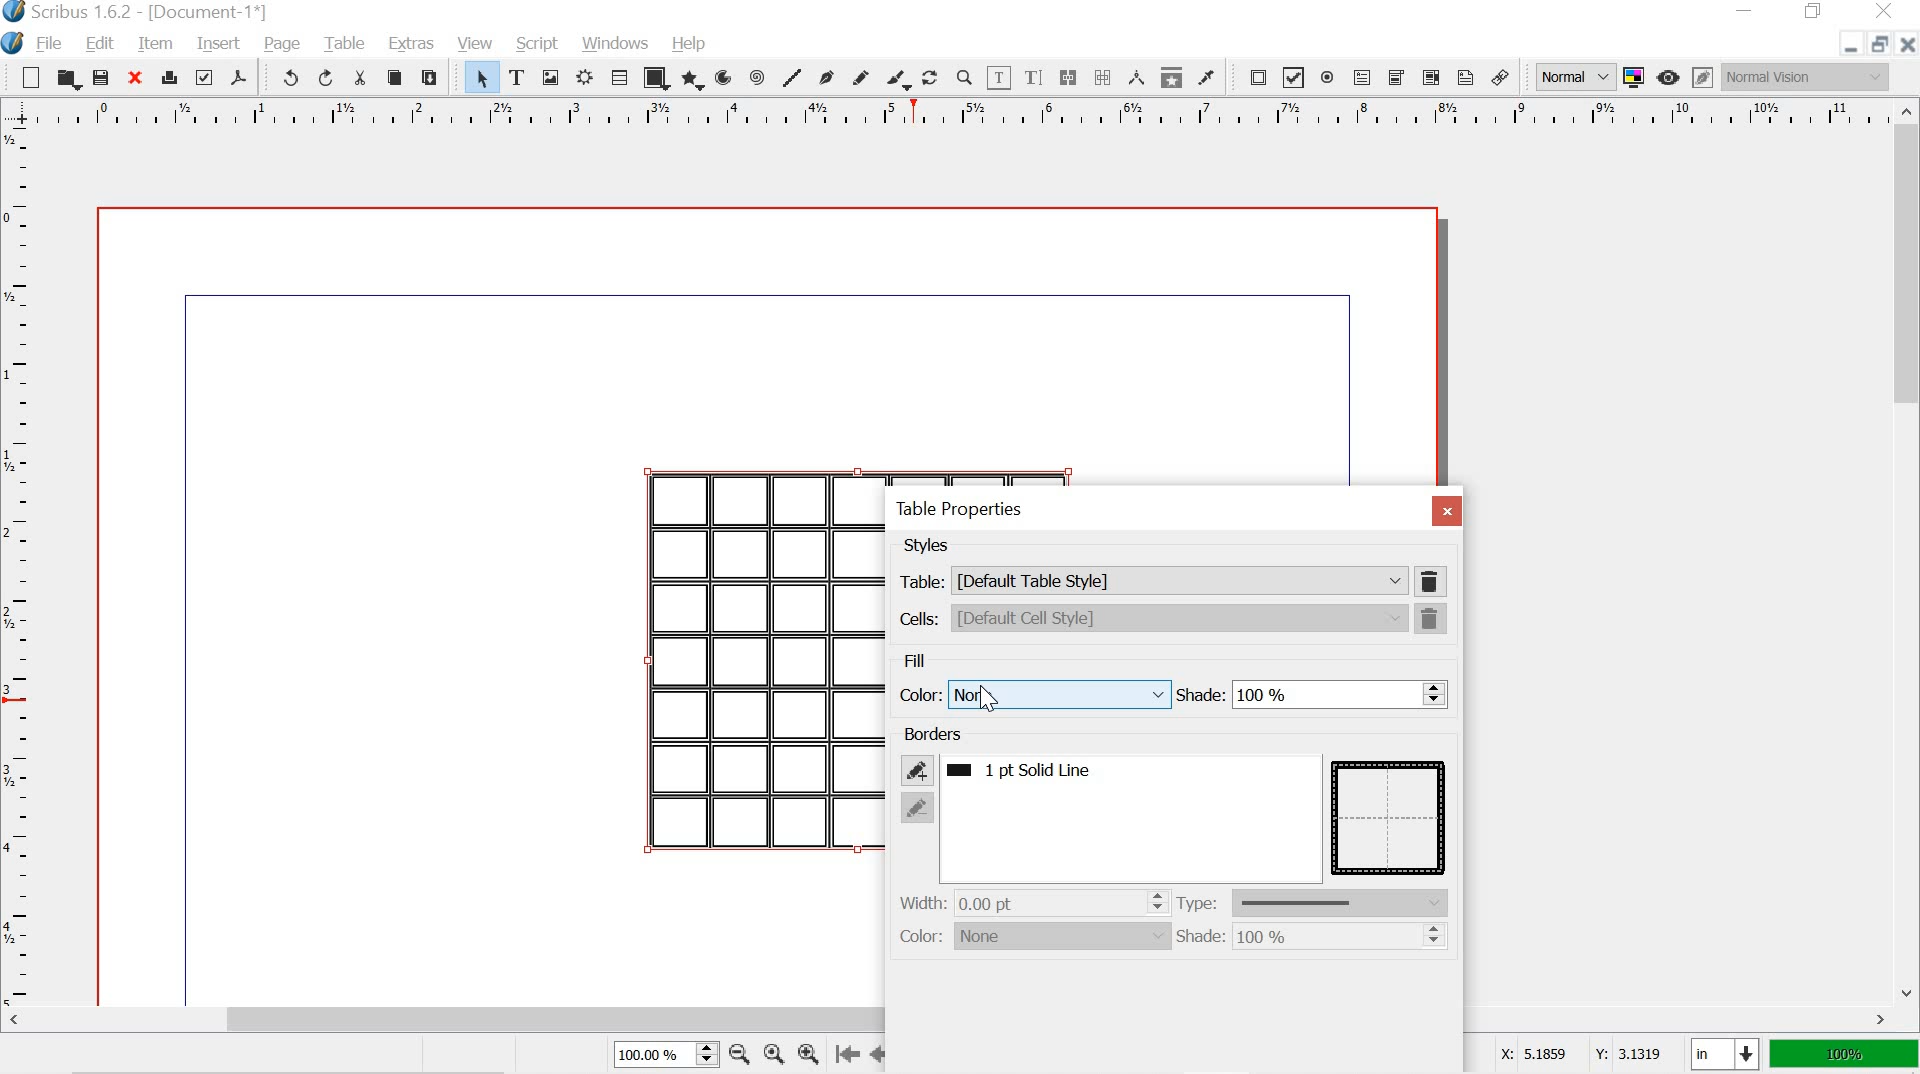 The width and height of the screenshot is (1920, 1074). I want to click on pdf list box, so click(1430, 77).